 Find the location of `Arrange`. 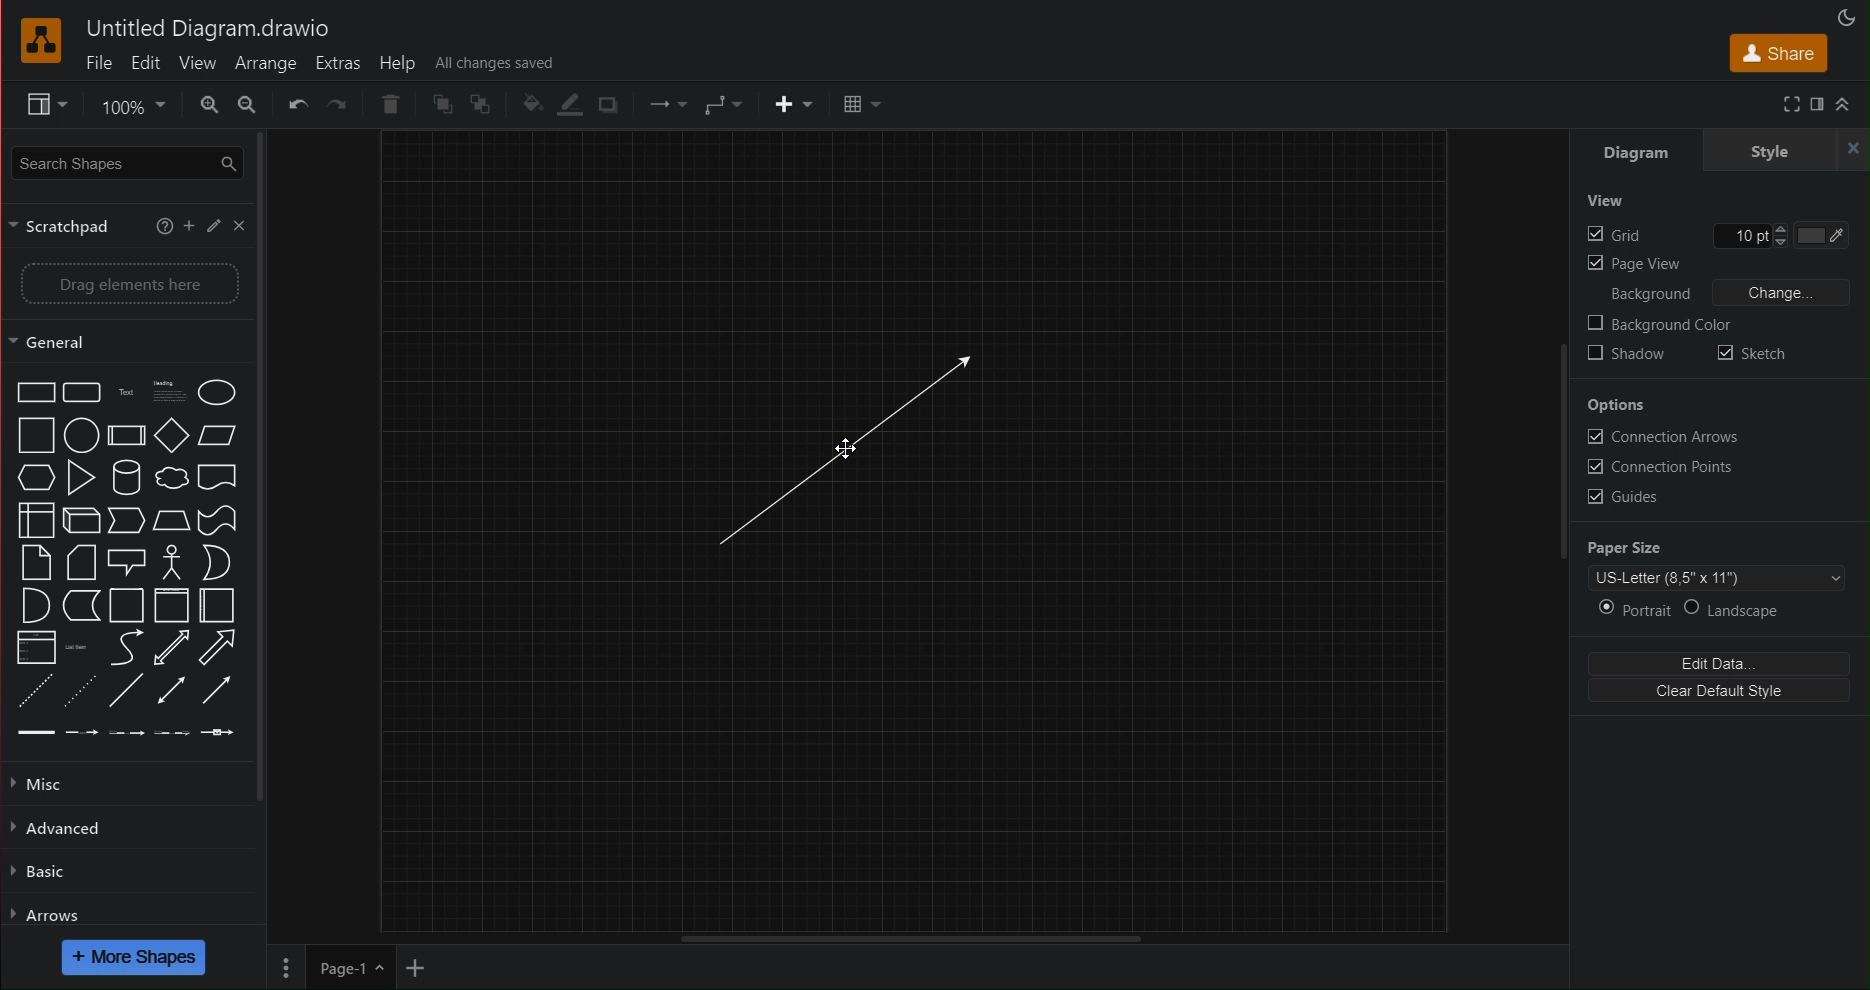

Arrange is located at coordinates (265, 62).